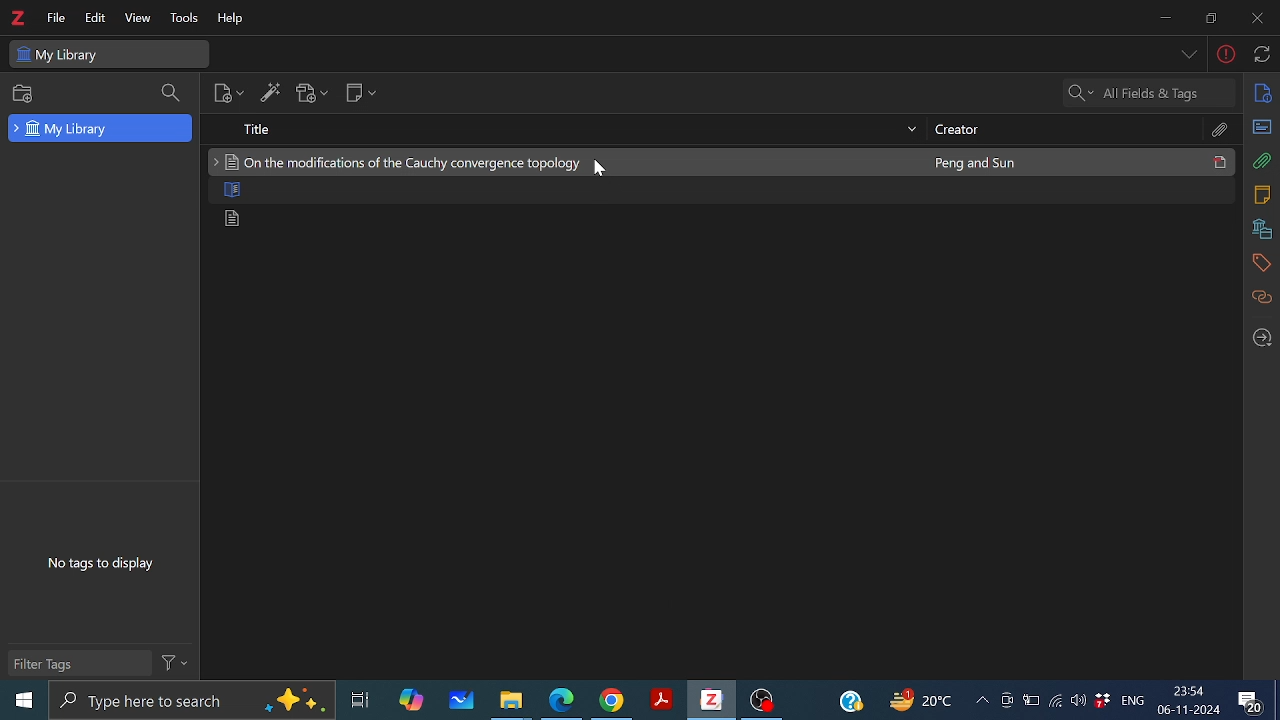 The width and height of the screenshot is (1280, 720). What do you see at coordinates (1263, 94) in the screenshot?
I see `Info` at bounding box center [1263, 94].